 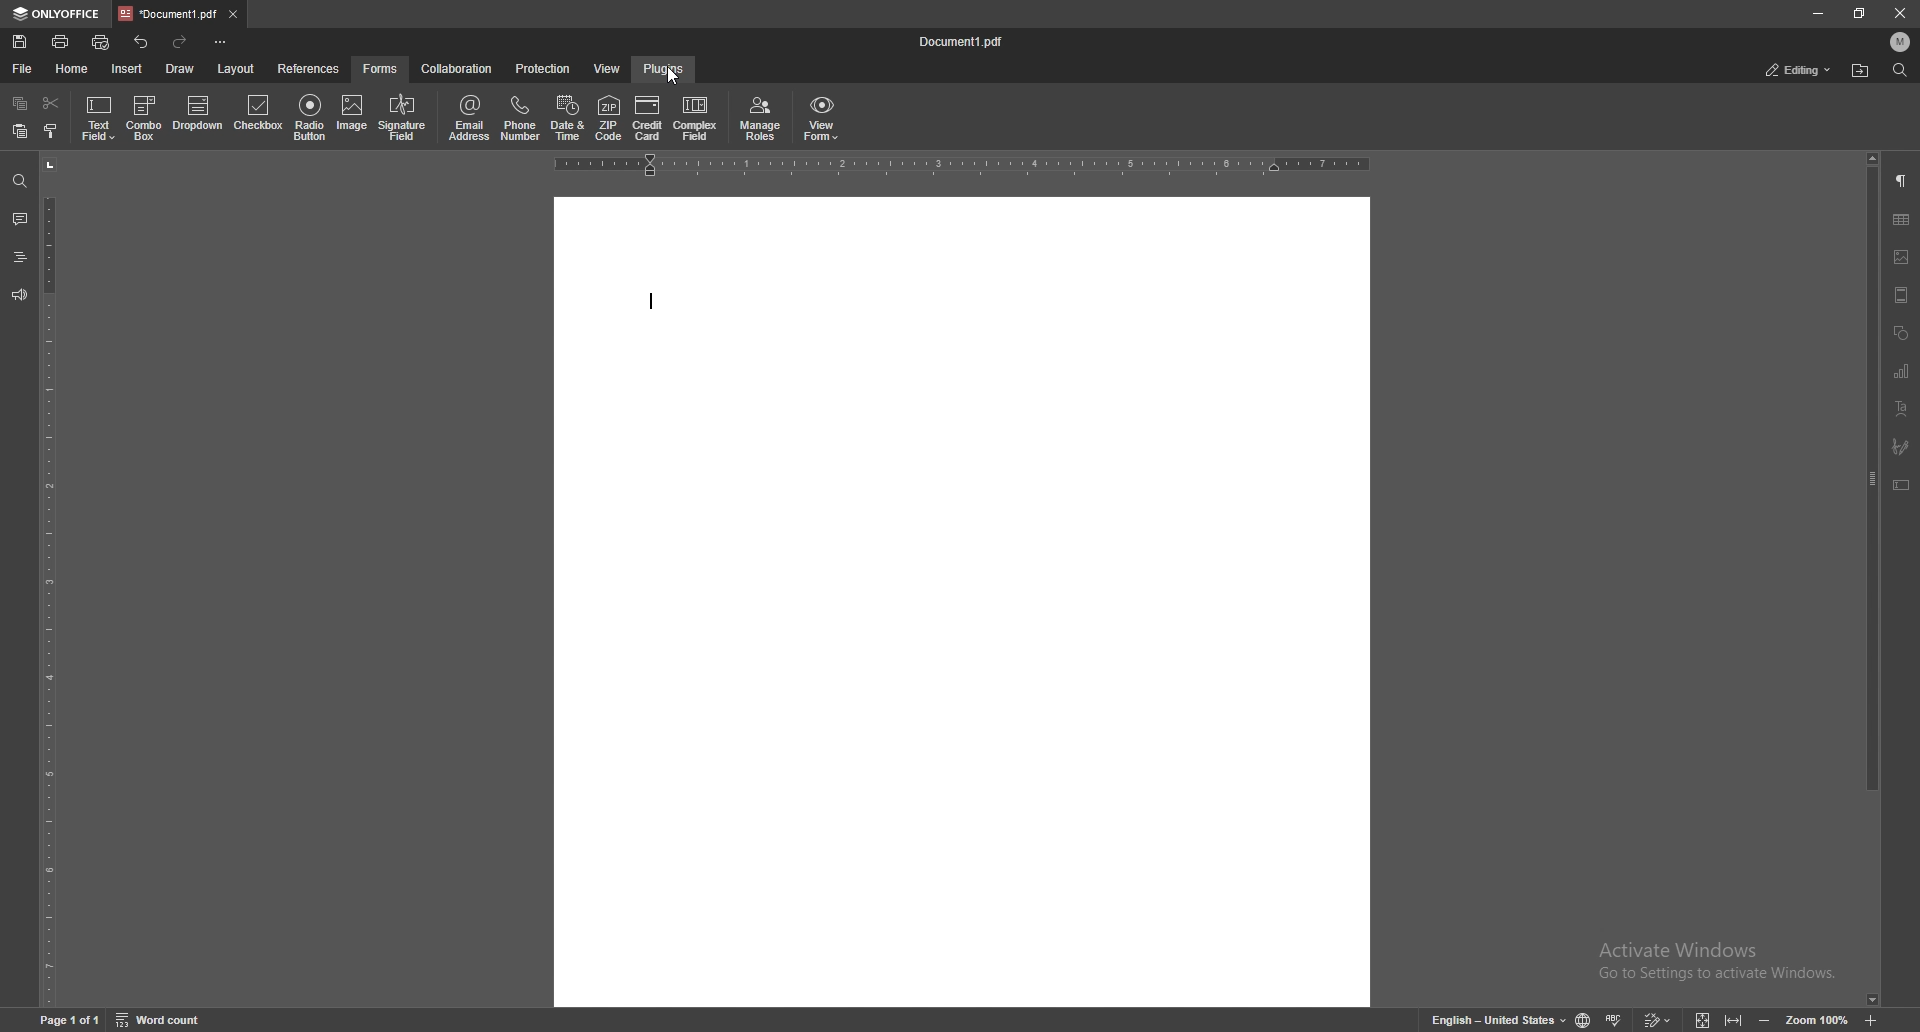 What do you see at coordinates (21, 69) in the screenshot?
I see `file` at bounding box center [21, 69].